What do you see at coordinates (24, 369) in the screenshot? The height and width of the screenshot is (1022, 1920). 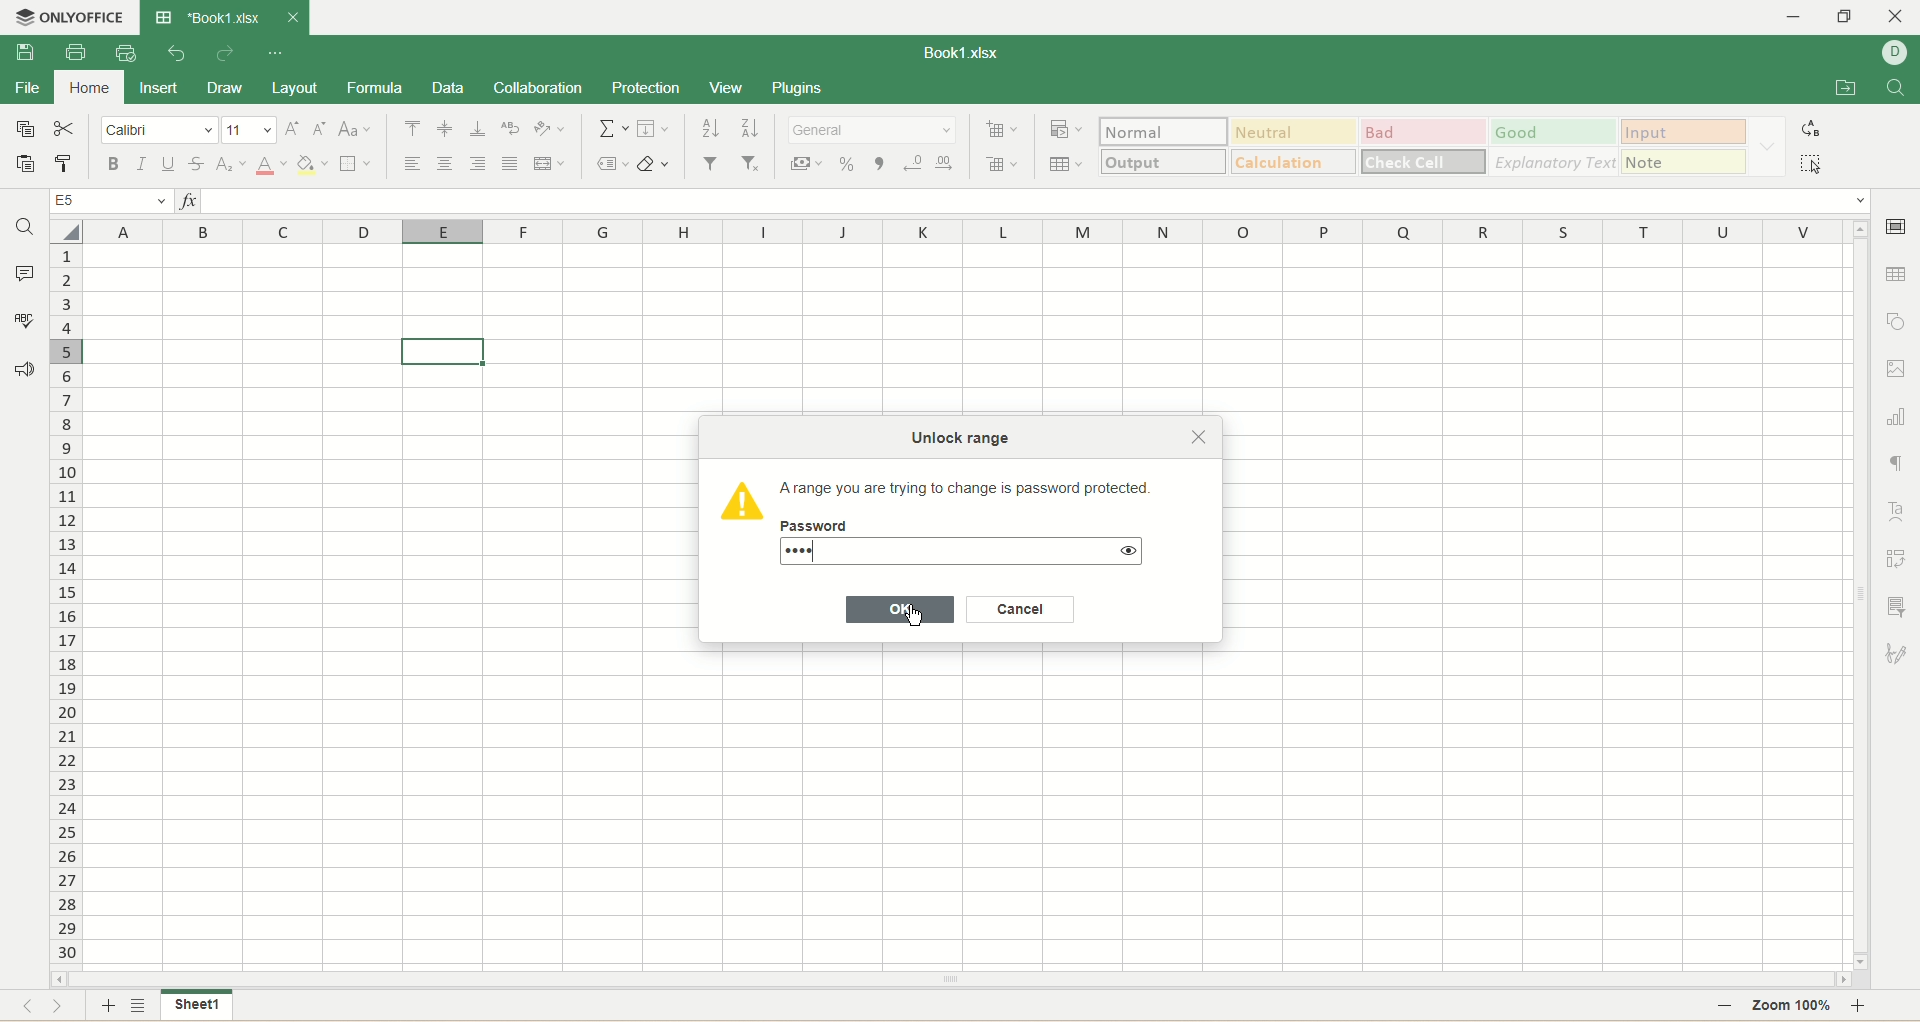 I see `feedback and support` at bounding box center [24, 369].